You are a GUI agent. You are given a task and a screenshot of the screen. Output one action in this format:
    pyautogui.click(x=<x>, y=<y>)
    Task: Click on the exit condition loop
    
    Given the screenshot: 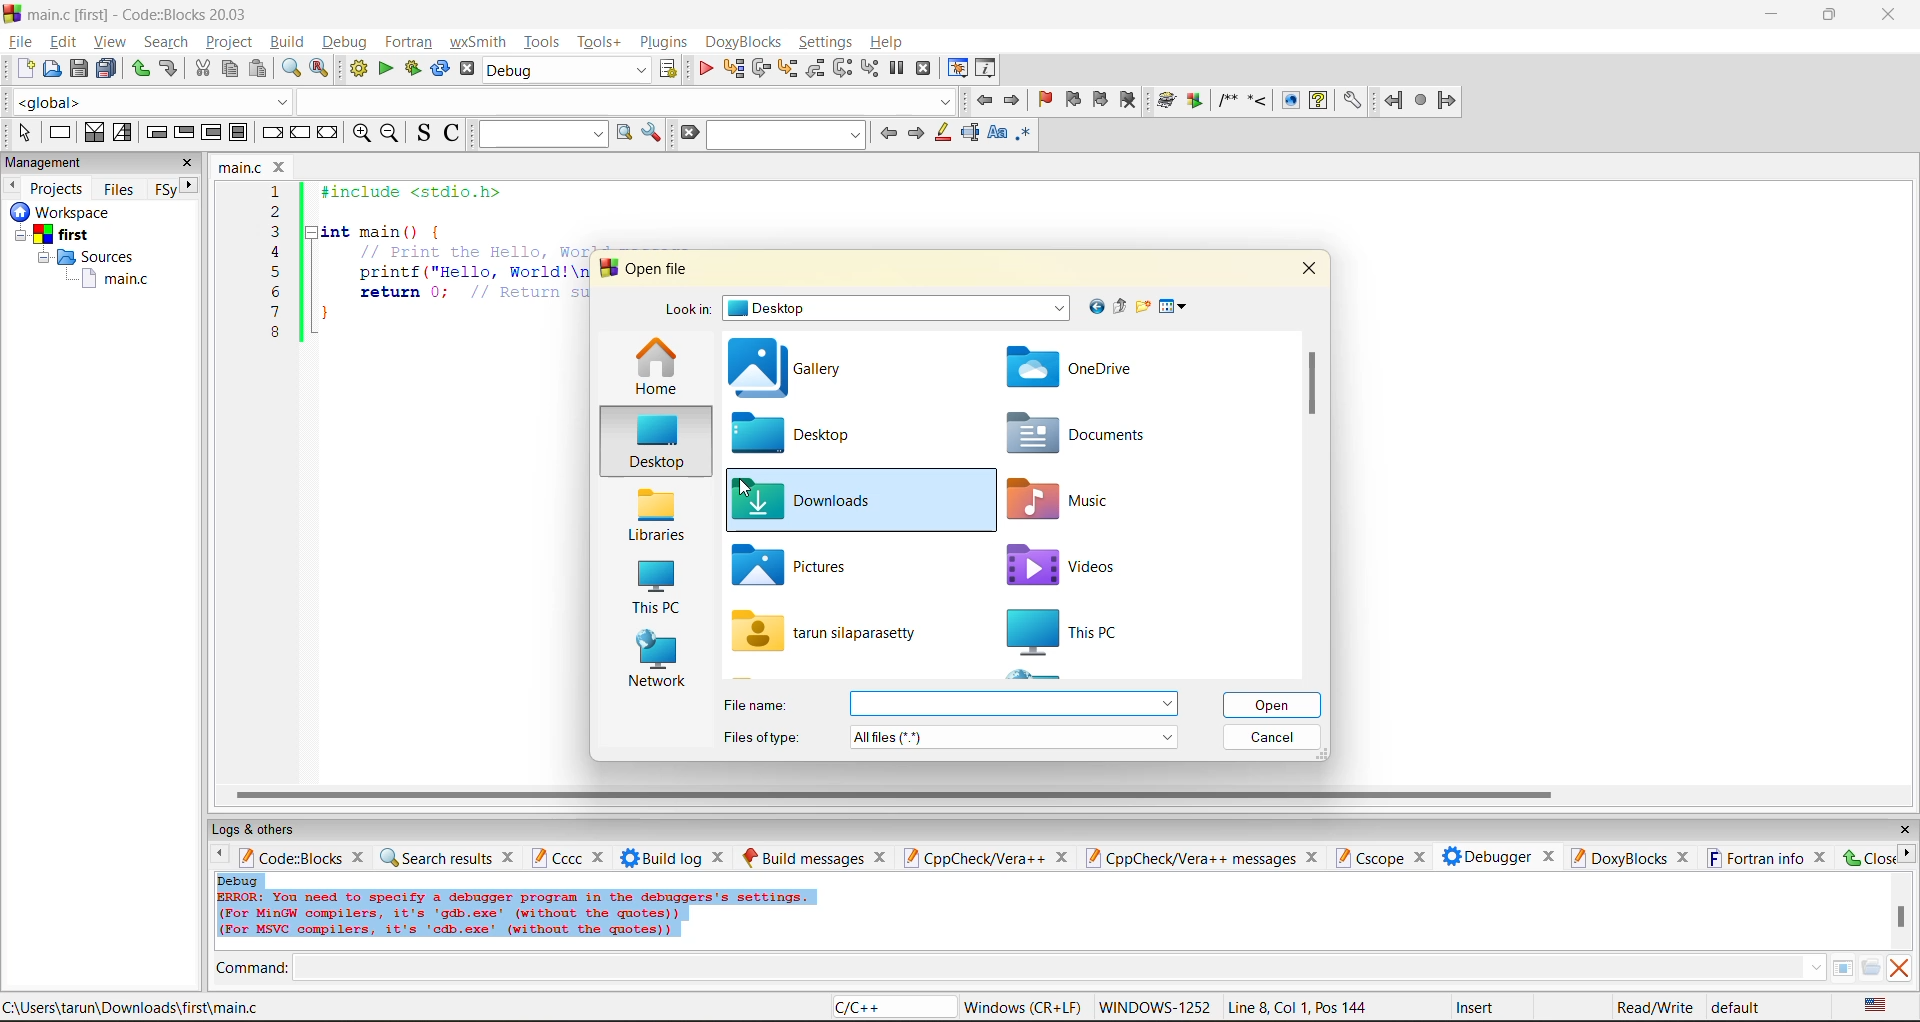 What is the action you would take?
    pyautogui.click(x=184, y=134)
    